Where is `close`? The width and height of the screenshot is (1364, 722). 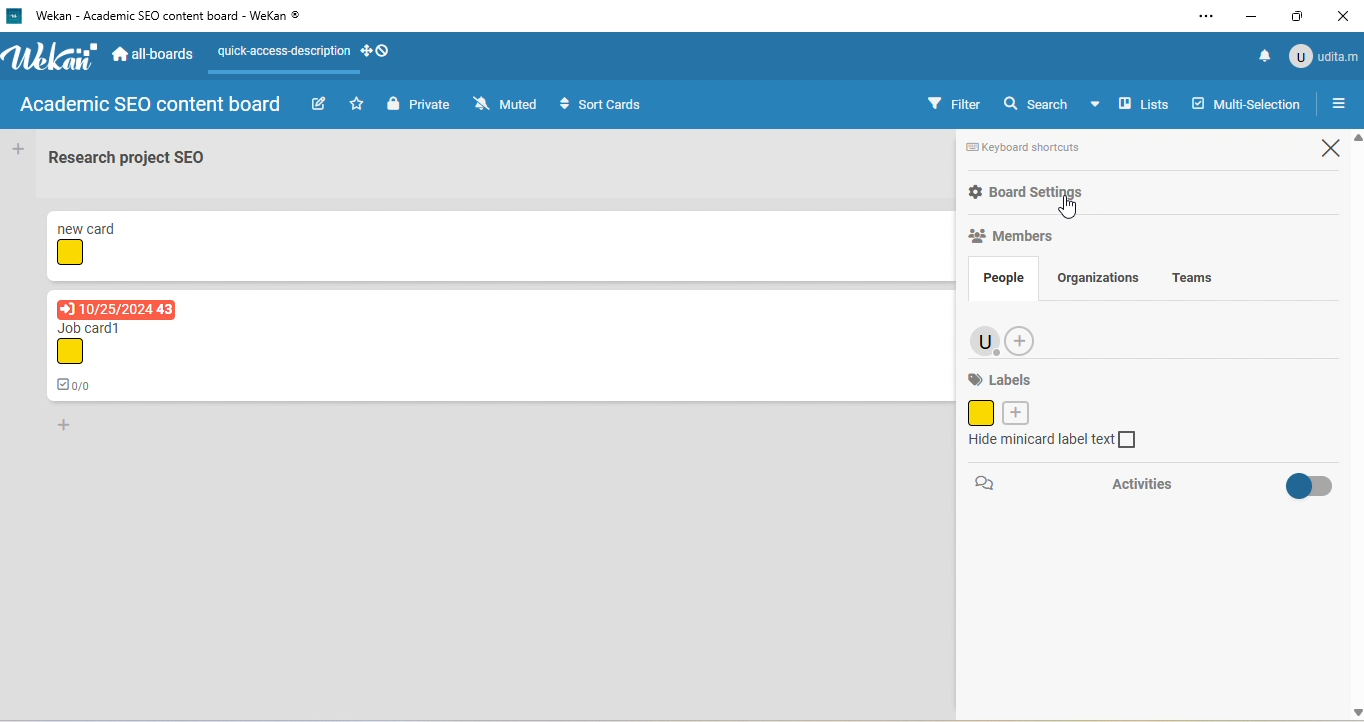
close is located at coordinates (1325, 149).